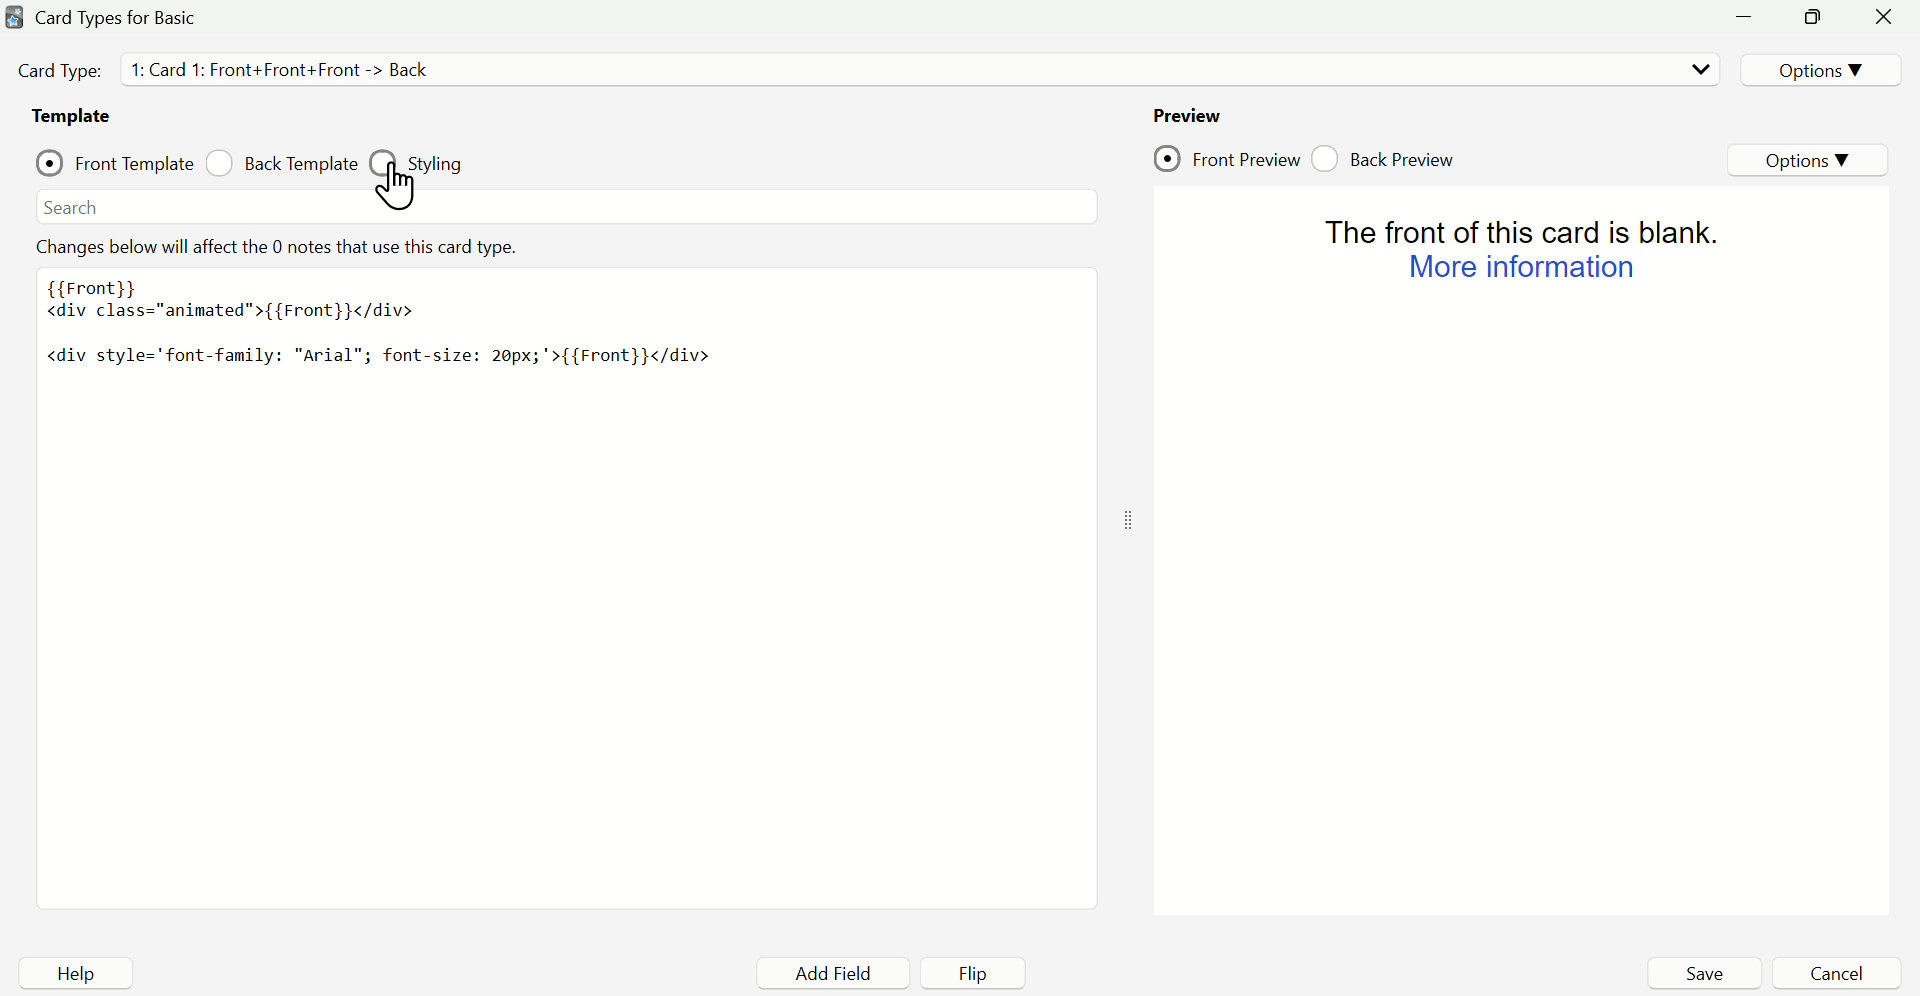  What do you see at coordinates (1813, 19) in the screenshot?
I see `minimize` at bounding box center [1813, 19].